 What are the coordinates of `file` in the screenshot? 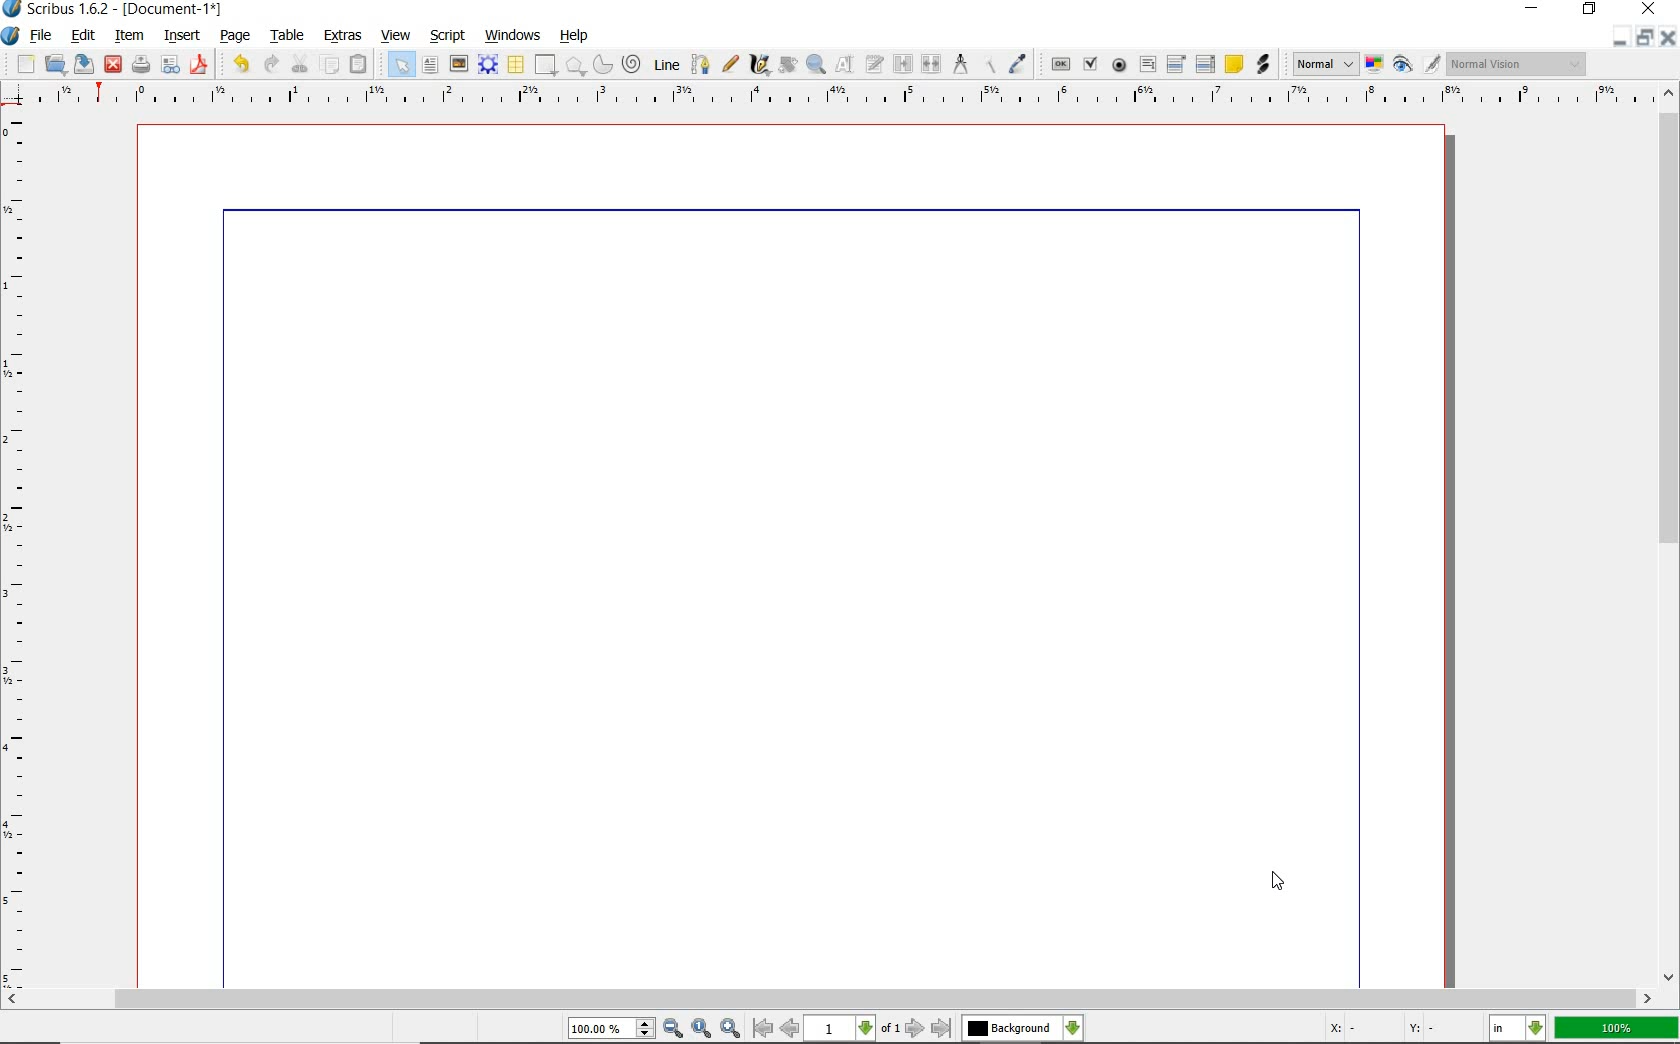 It's located at (42, 34).